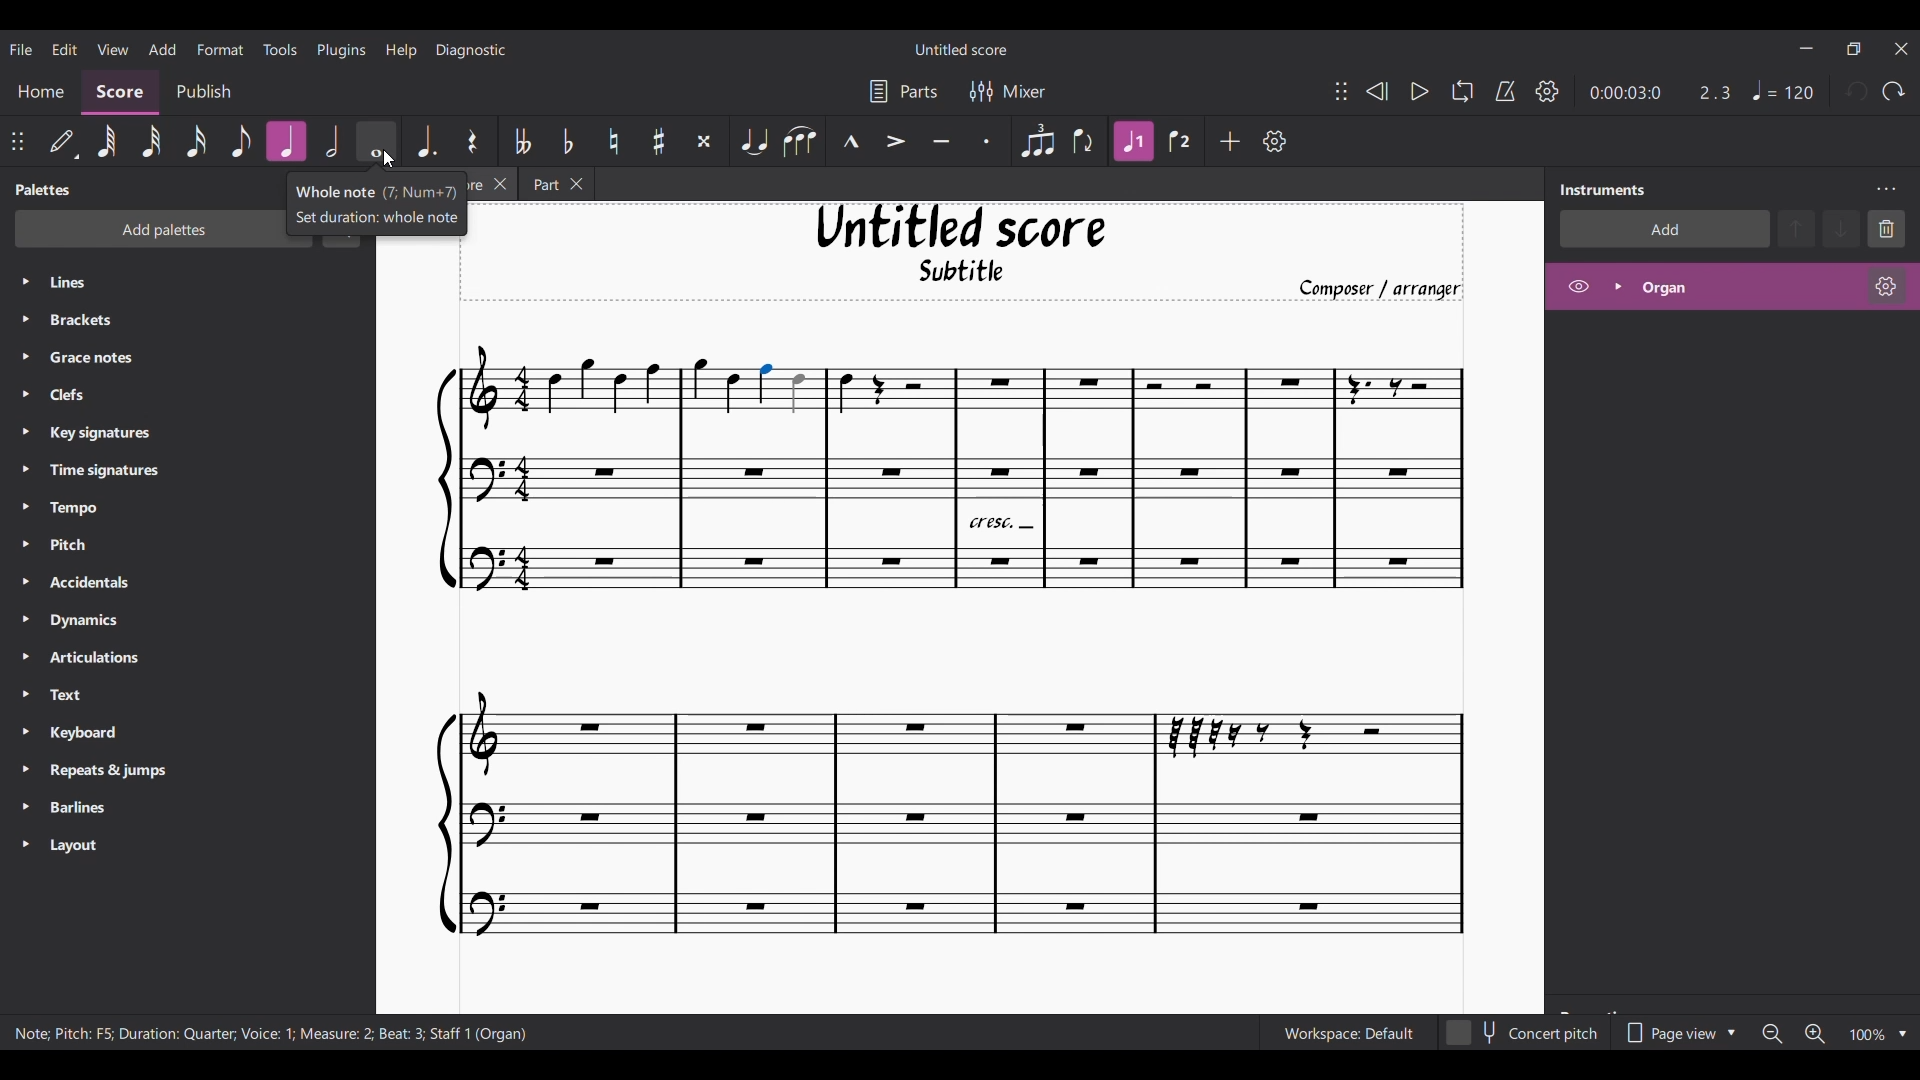  I want to click on Organ settings, so click(1887, 286).